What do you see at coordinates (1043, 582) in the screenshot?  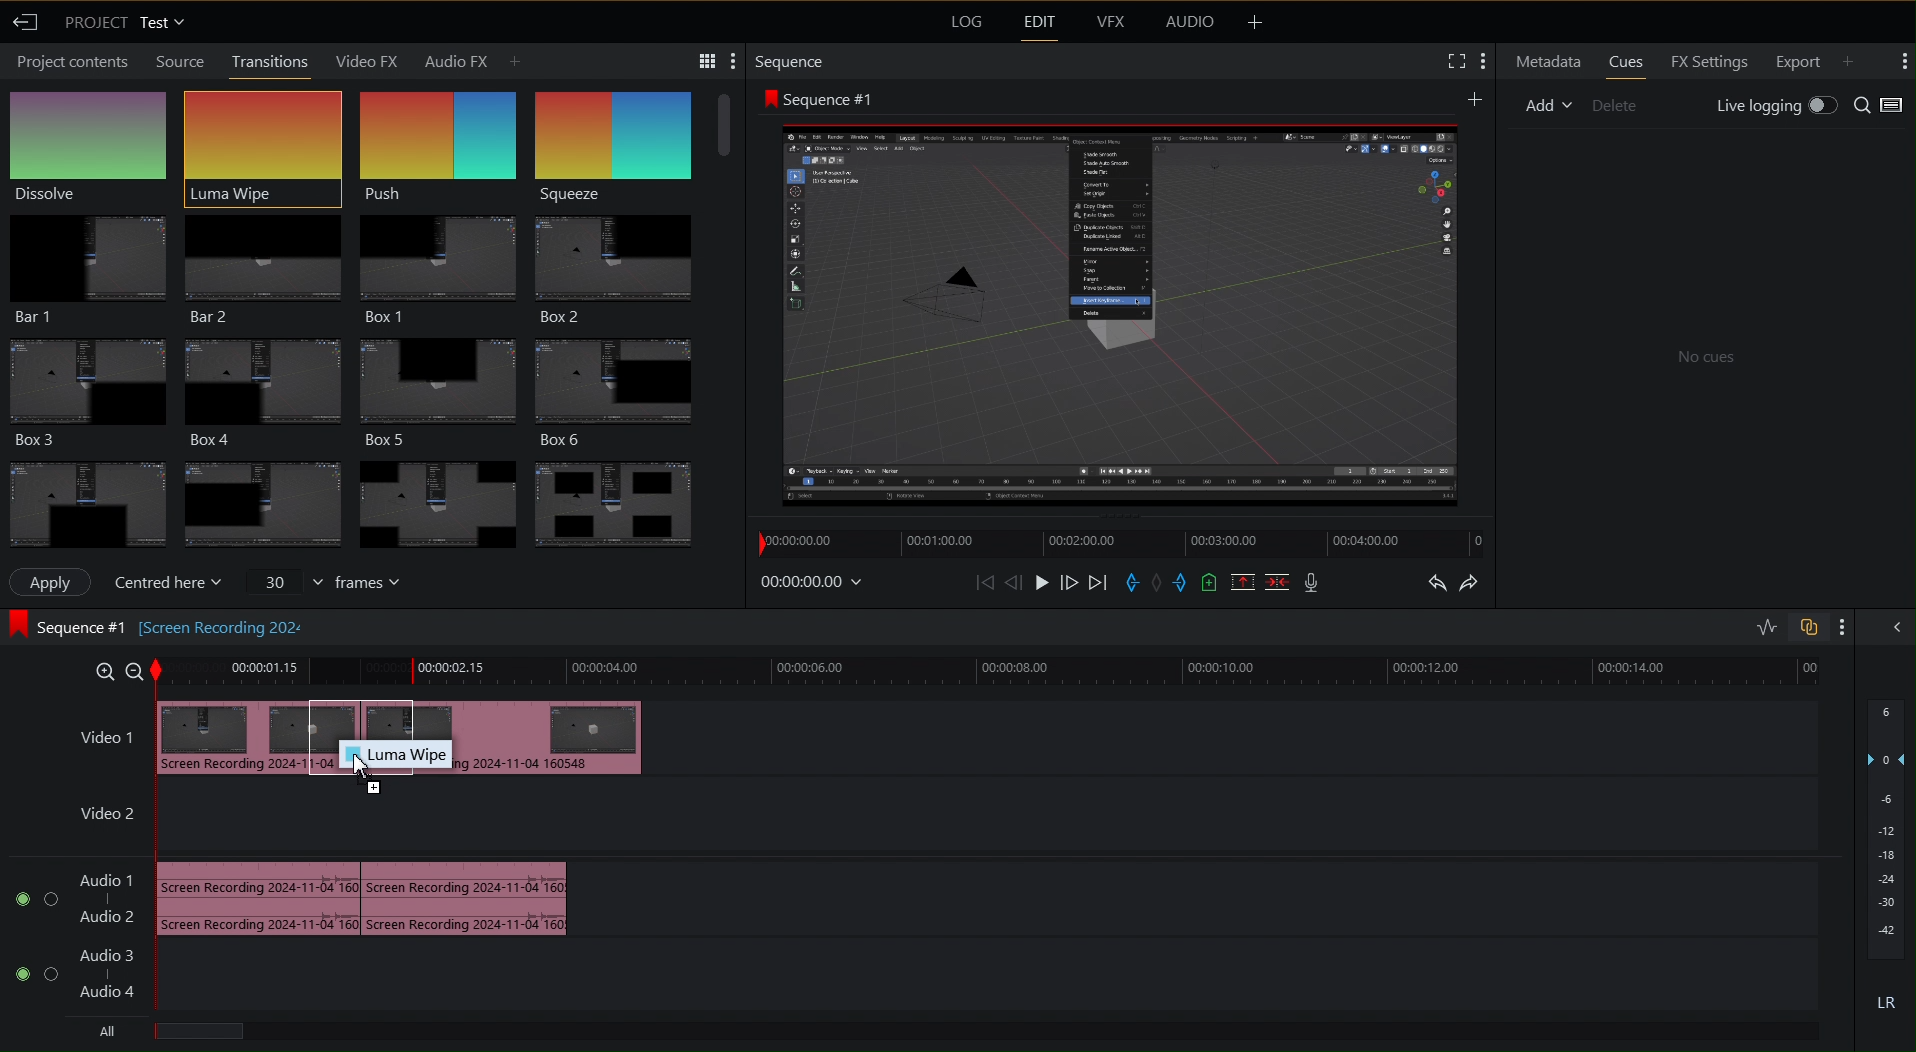 I see `Play` at bounding box center [1043, 582].